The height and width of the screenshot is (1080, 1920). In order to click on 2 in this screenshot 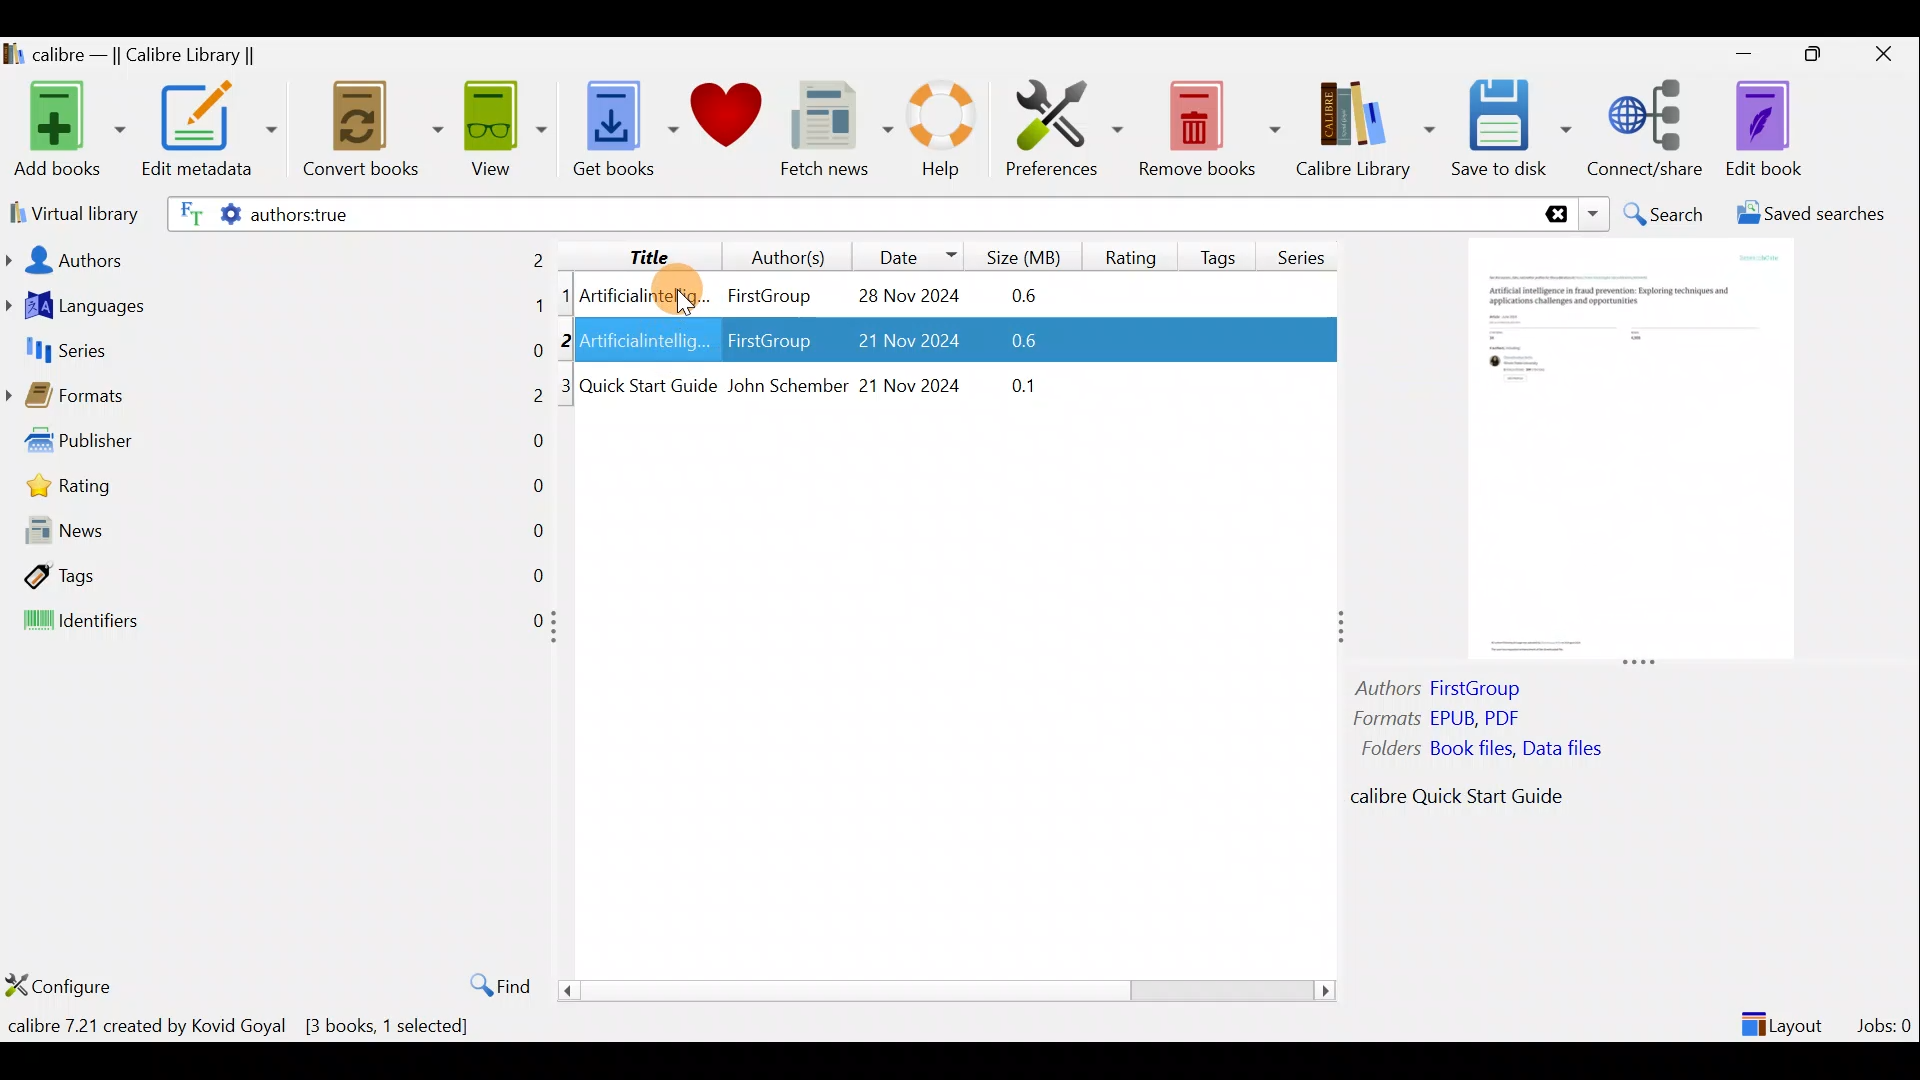, I will do `click(569, 339)`.